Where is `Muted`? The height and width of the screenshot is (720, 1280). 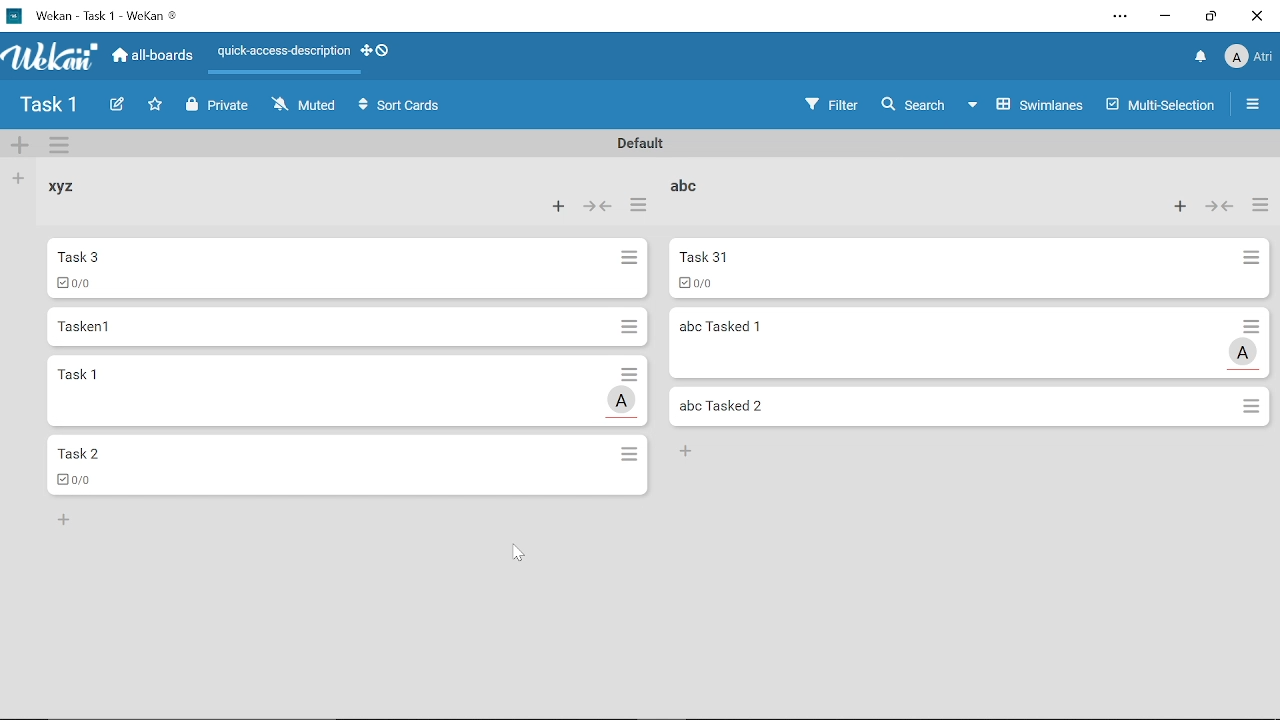 Muted is located at coordinates (305, 104).